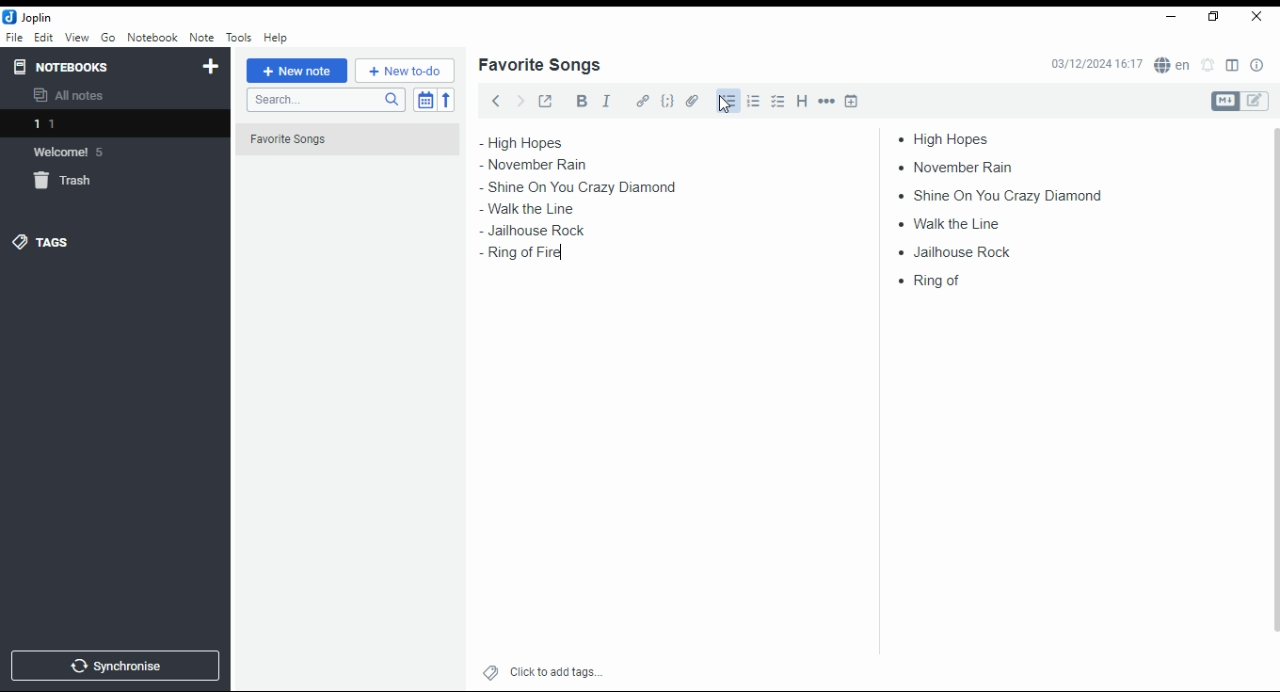 The height and width of the screenshot is (692, 1280). What do you see at coordinates (667, 101) in the screenshot?
I see `code` at bounding box center [667, 101].